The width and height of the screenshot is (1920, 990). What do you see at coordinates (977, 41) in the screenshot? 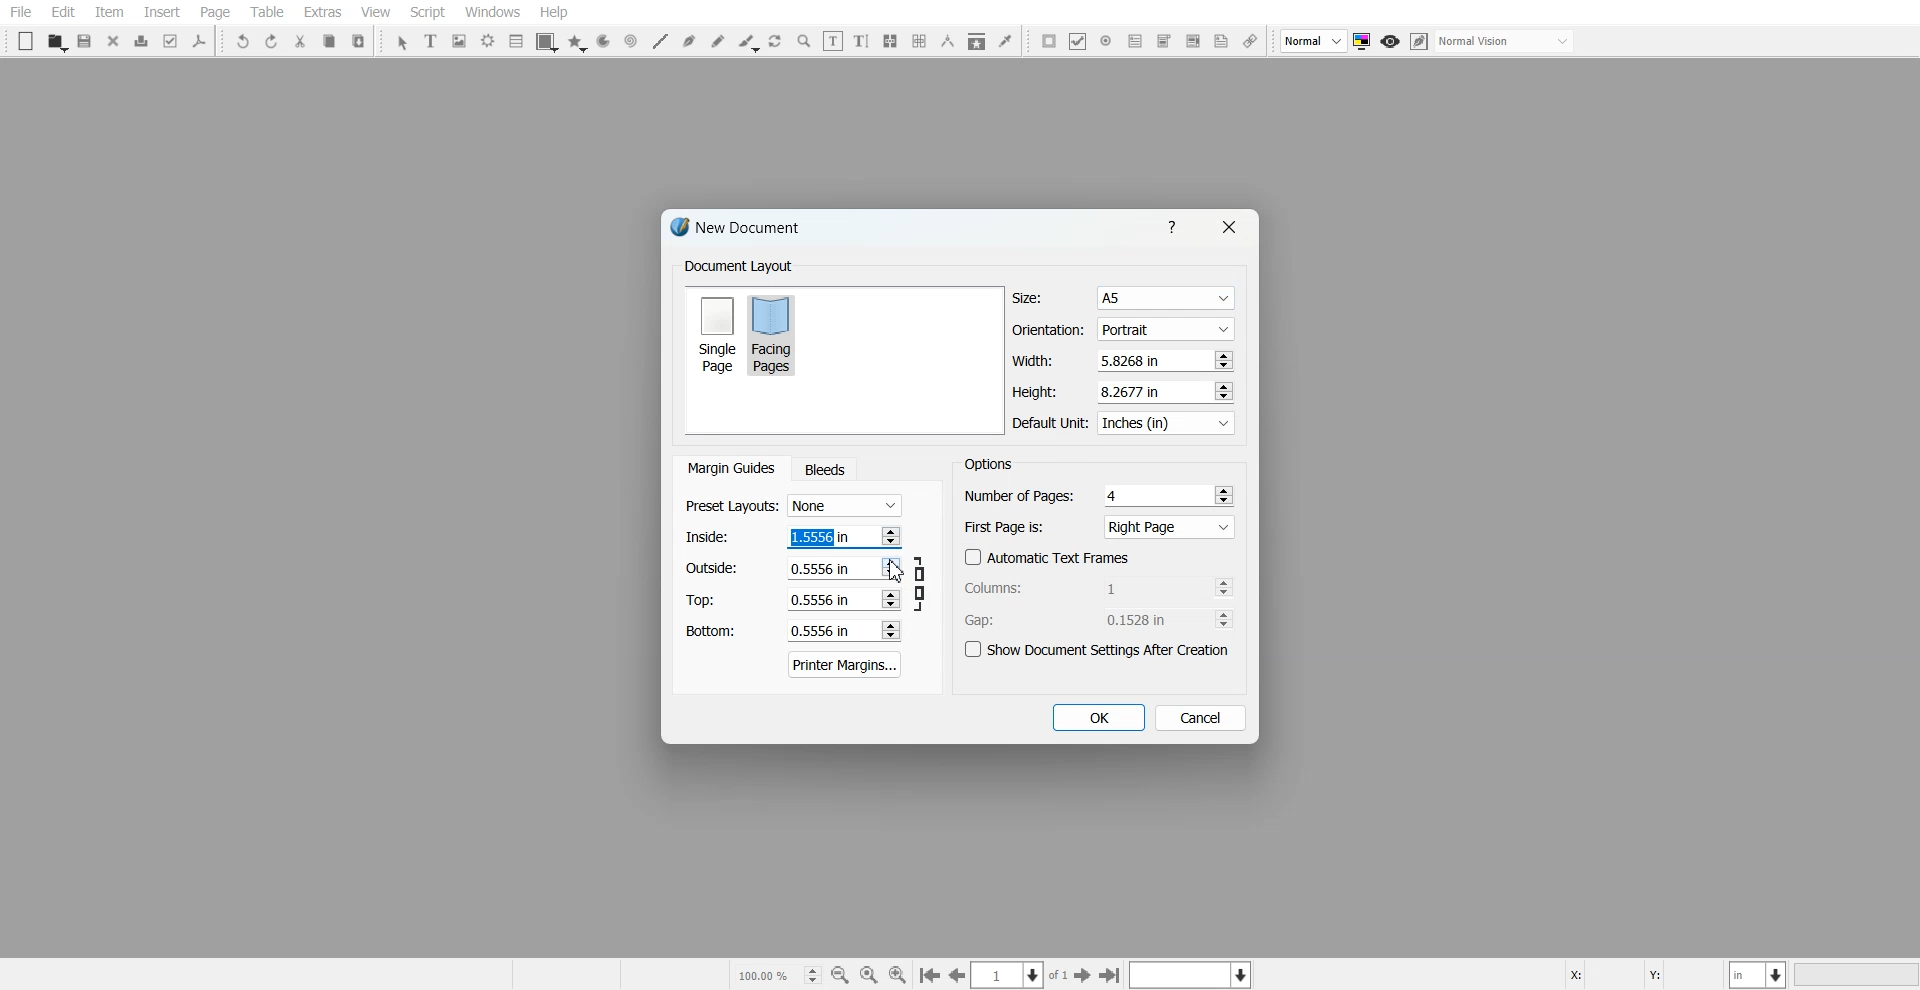
I see `Copy Item Properties` at bounding box center [977, 41].